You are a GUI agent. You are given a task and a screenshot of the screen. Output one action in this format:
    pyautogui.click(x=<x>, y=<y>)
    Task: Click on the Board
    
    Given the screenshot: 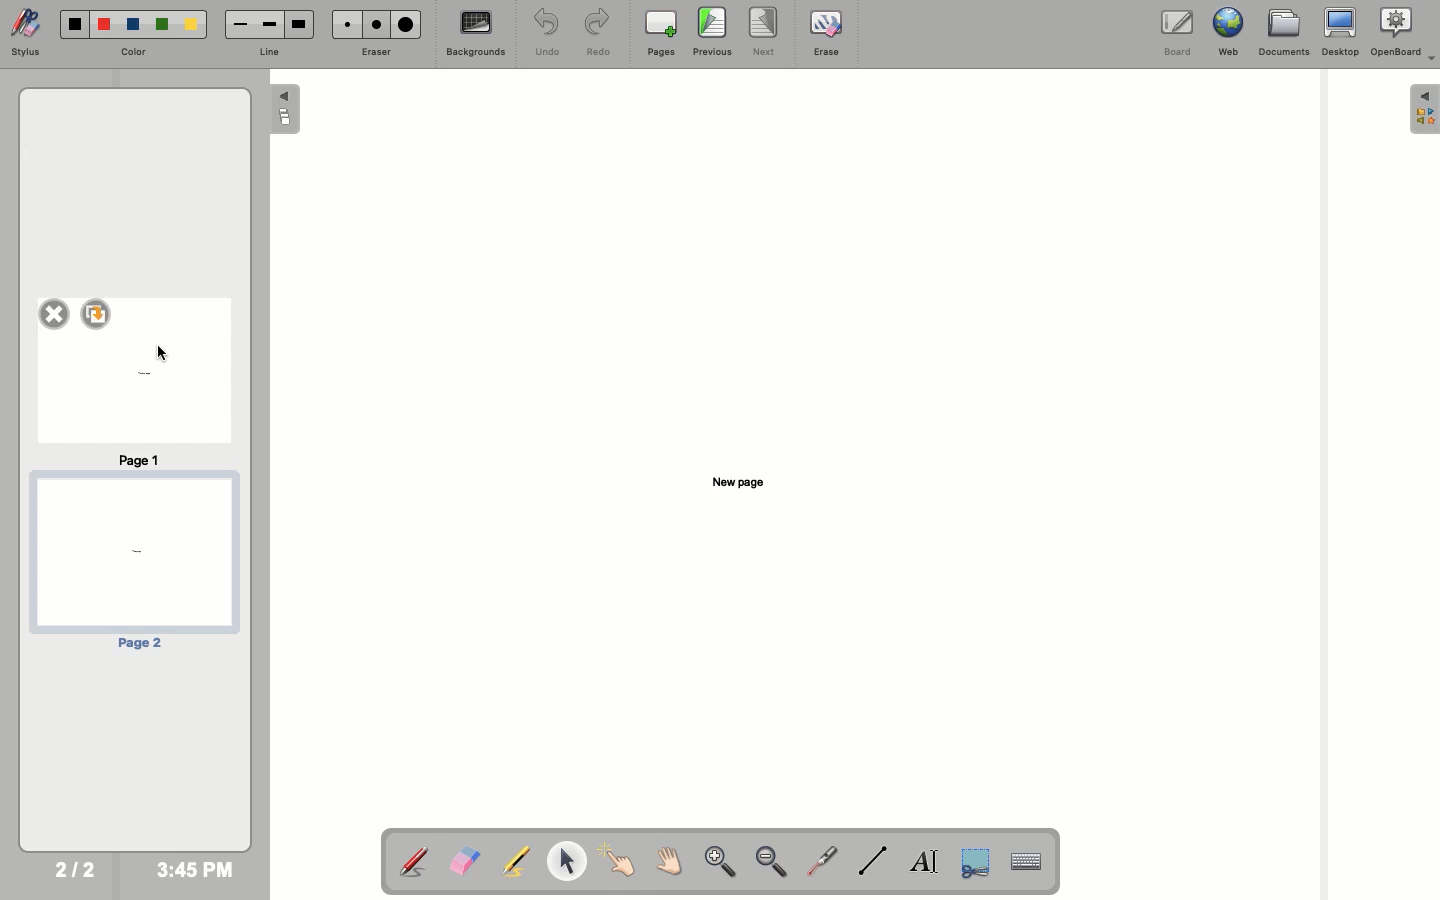 What is the action you would take?
    pyautogui.click(x=1178, y=35)
    